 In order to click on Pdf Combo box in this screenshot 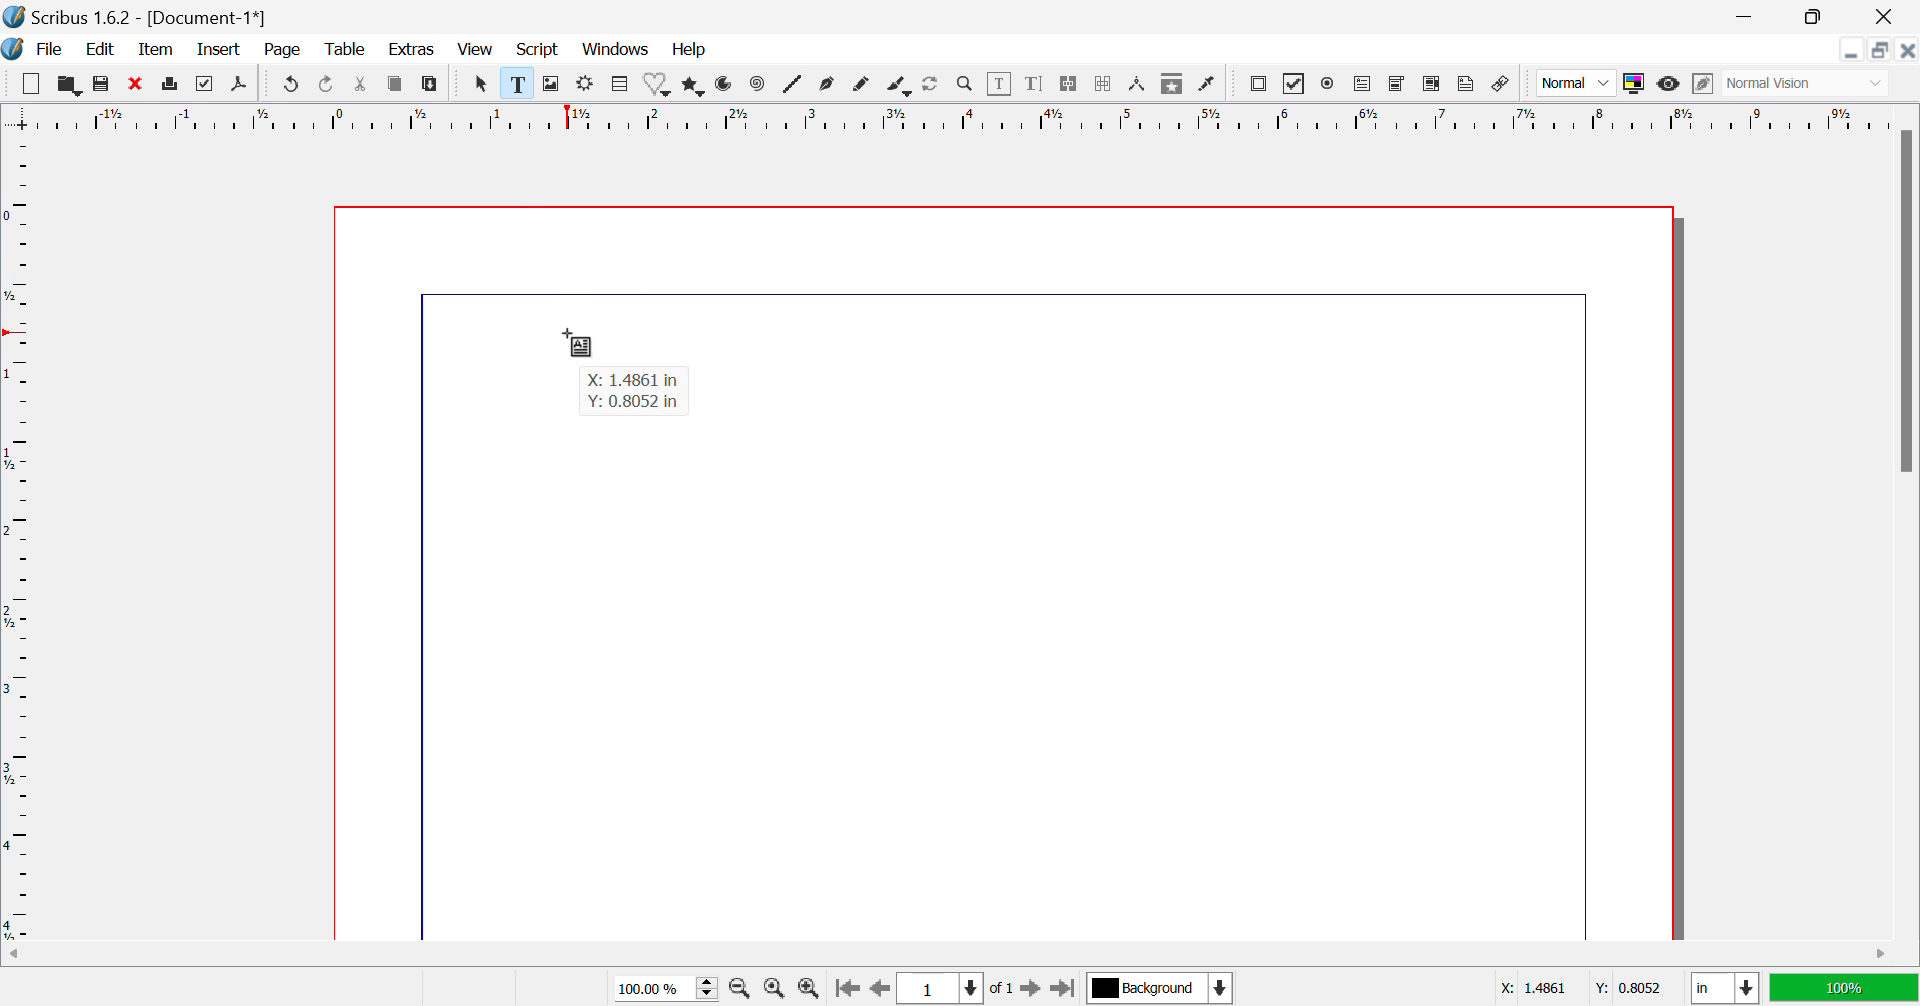, I will do `click(1398, 86)`.